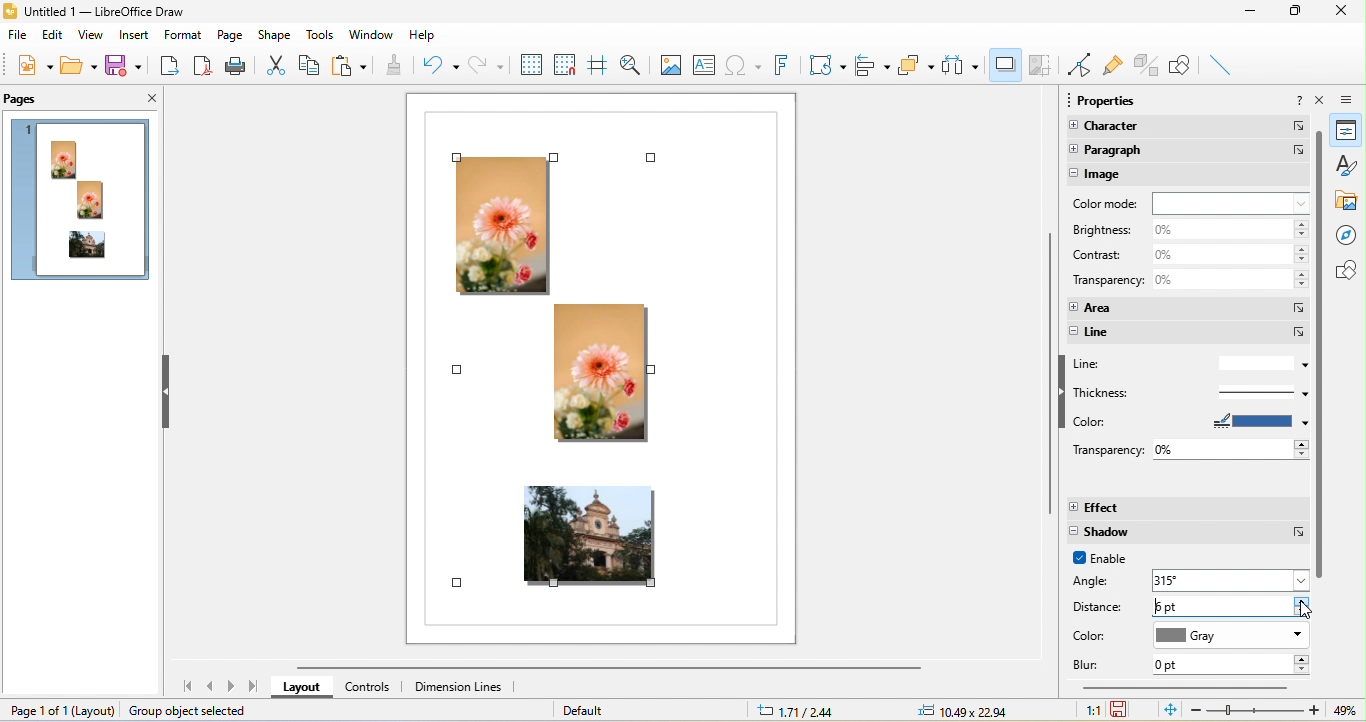 The image size is (1366, 722). I want to click on styles, so click(1347, 168).